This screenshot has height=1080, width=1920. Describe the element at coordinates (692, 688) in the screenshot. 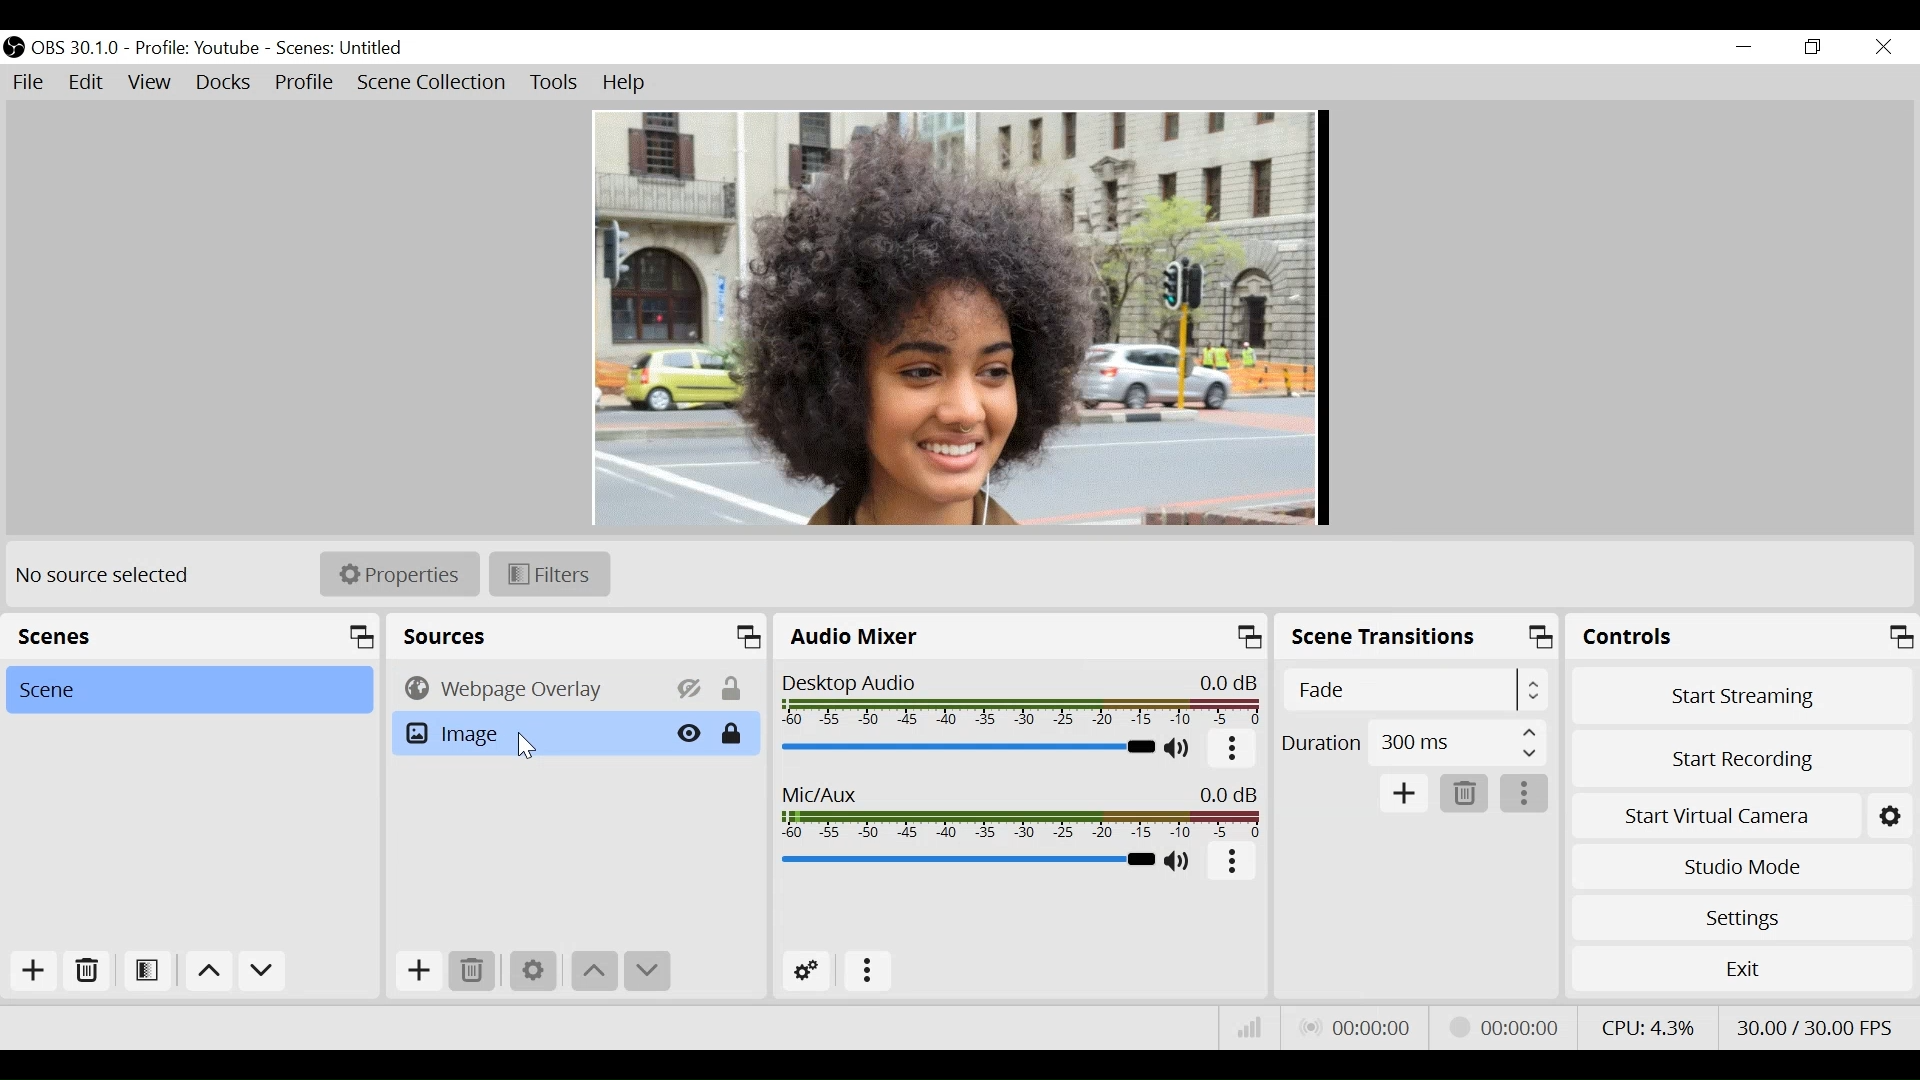

I see `Hide/Display` at that location.